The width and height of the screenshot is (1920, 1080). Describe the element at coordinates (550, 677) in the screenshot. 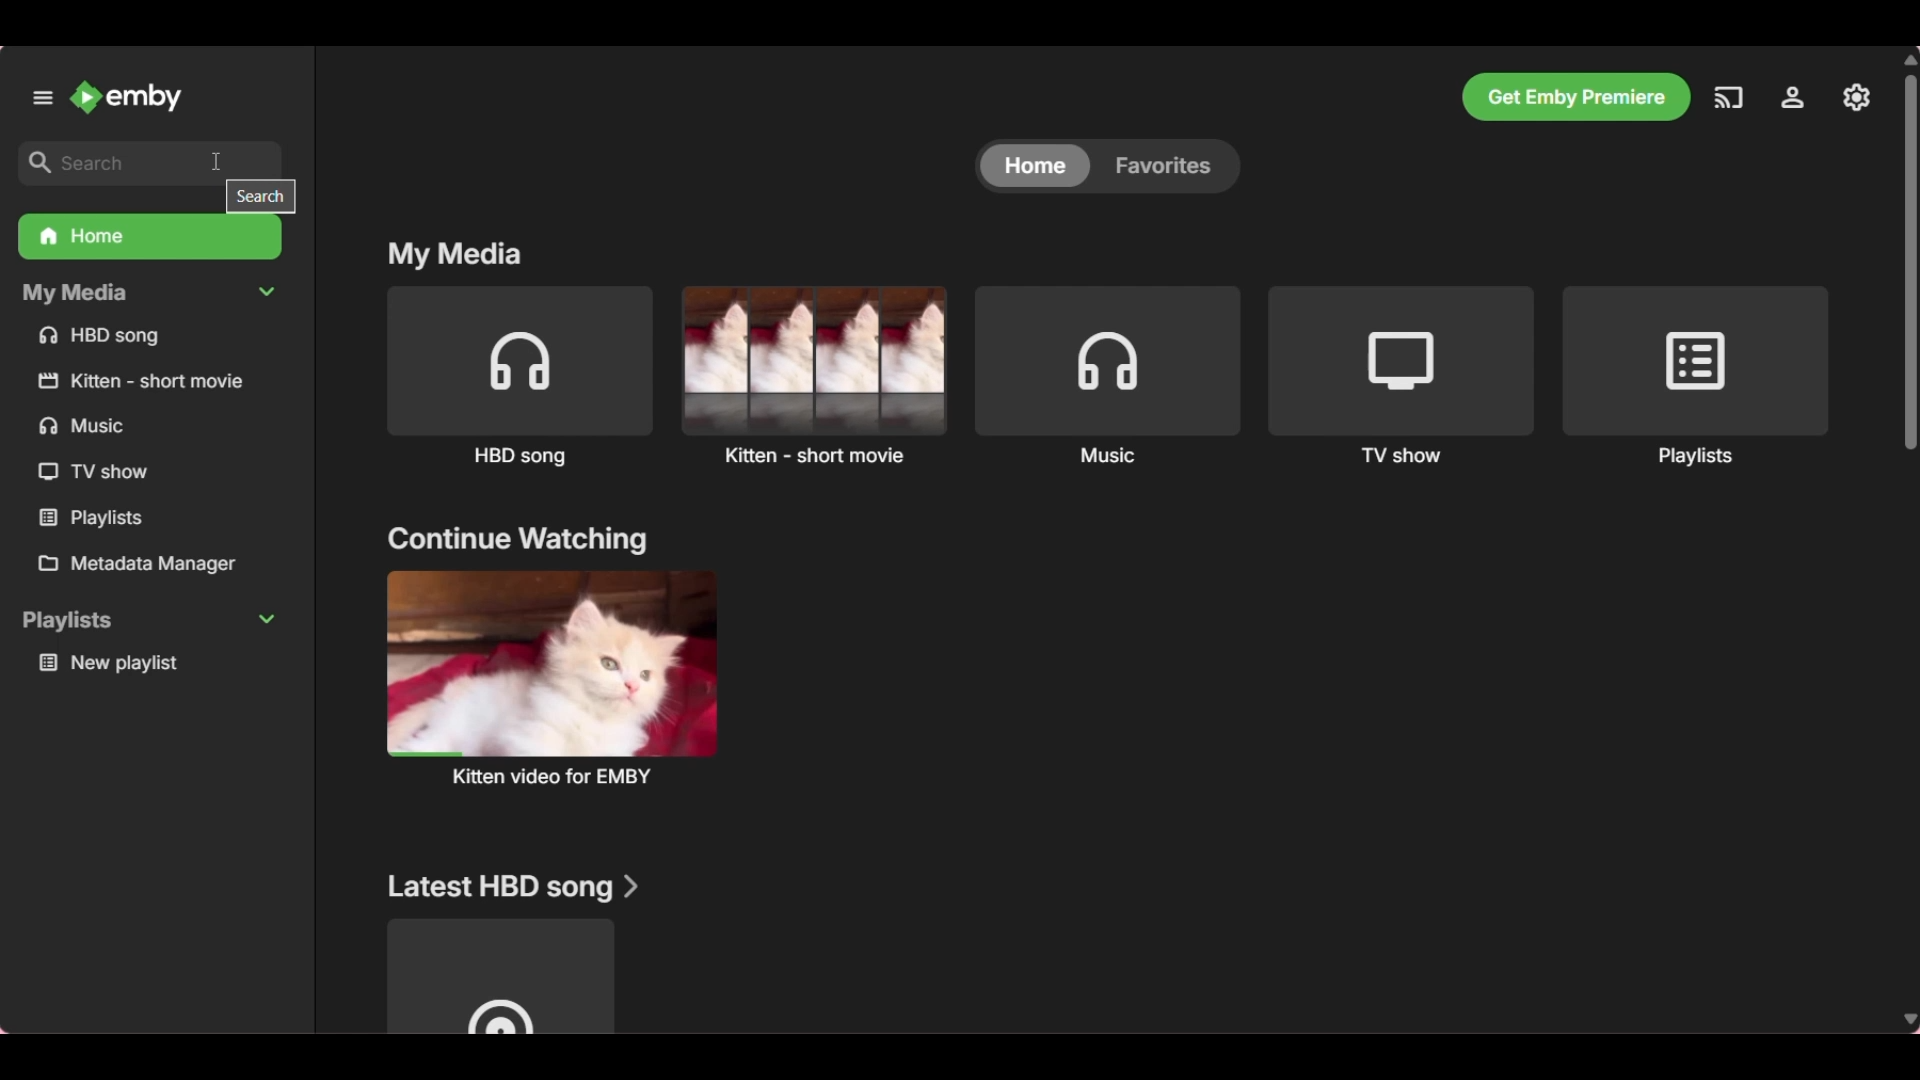

I see `kitten video for EMBY` at that location.